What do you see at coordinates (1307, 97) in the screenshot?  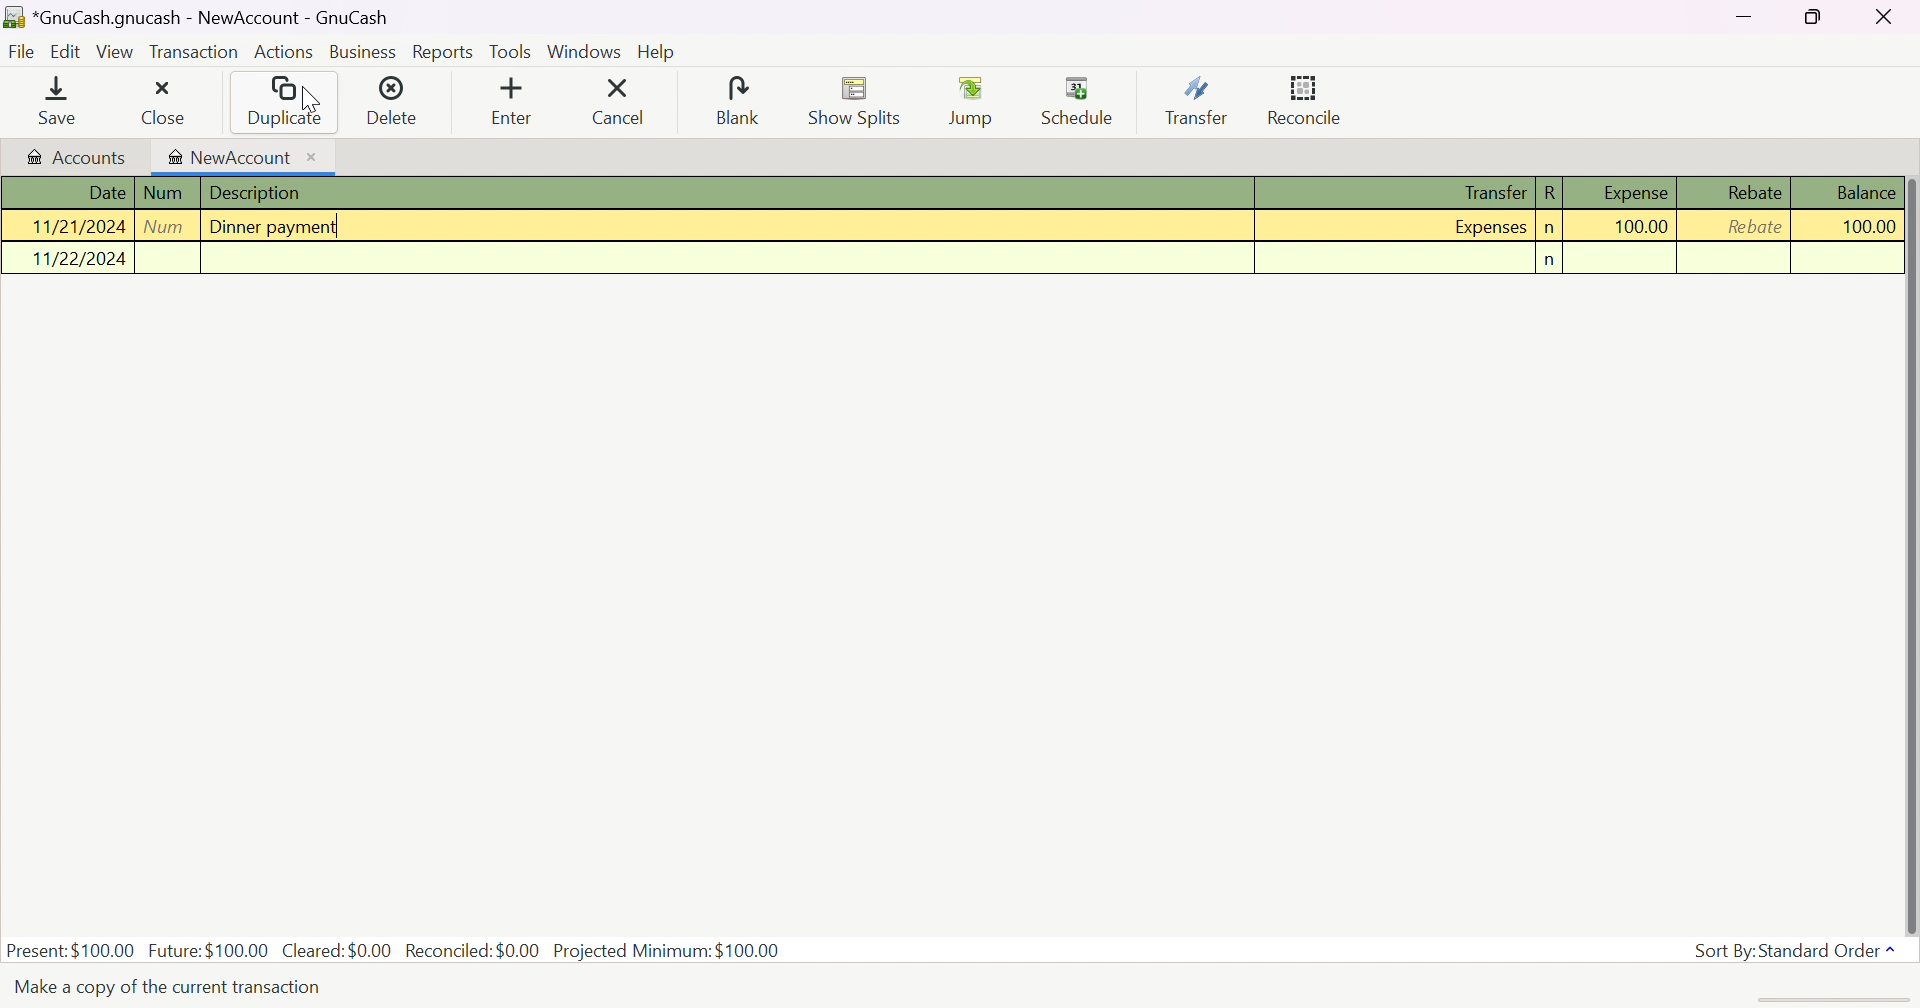 I see `Reconcile` at bounding box center [1307, 97].